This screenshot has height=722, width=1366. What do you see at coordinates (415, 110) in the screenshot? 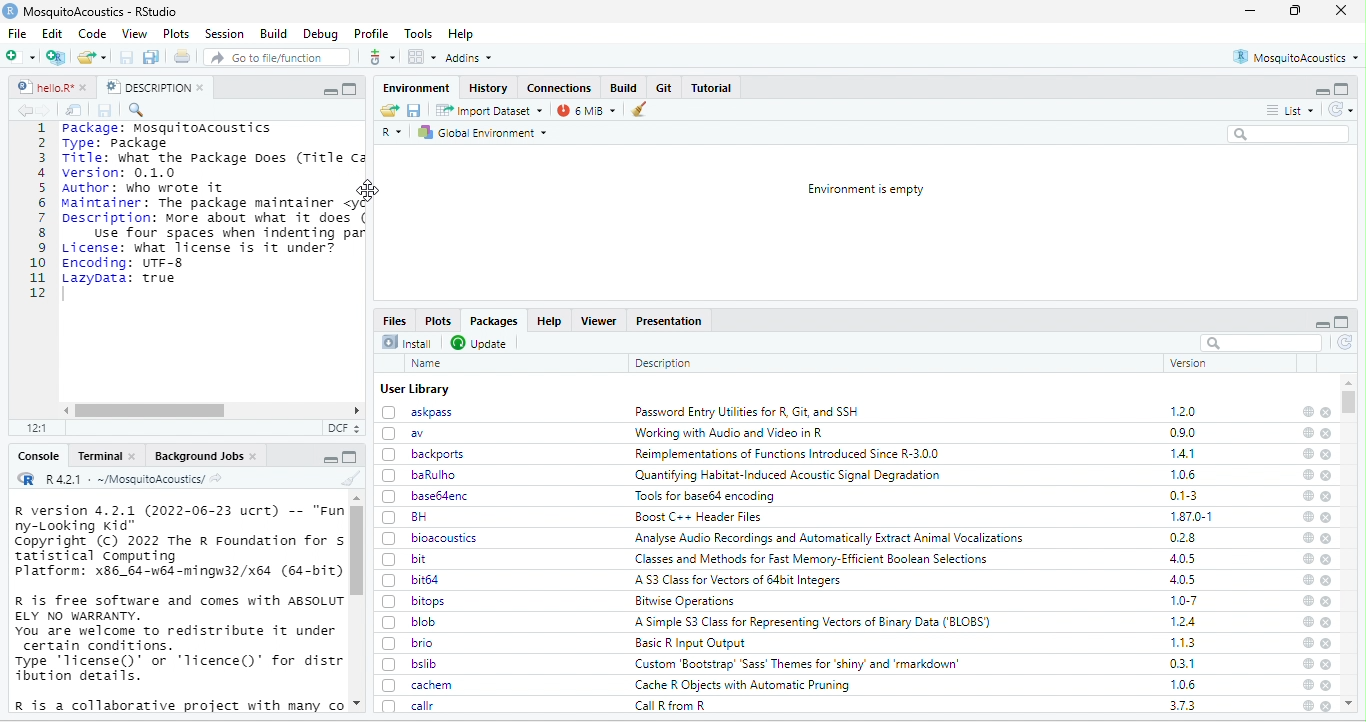
I see `Save` at bounding box center [415, 110].